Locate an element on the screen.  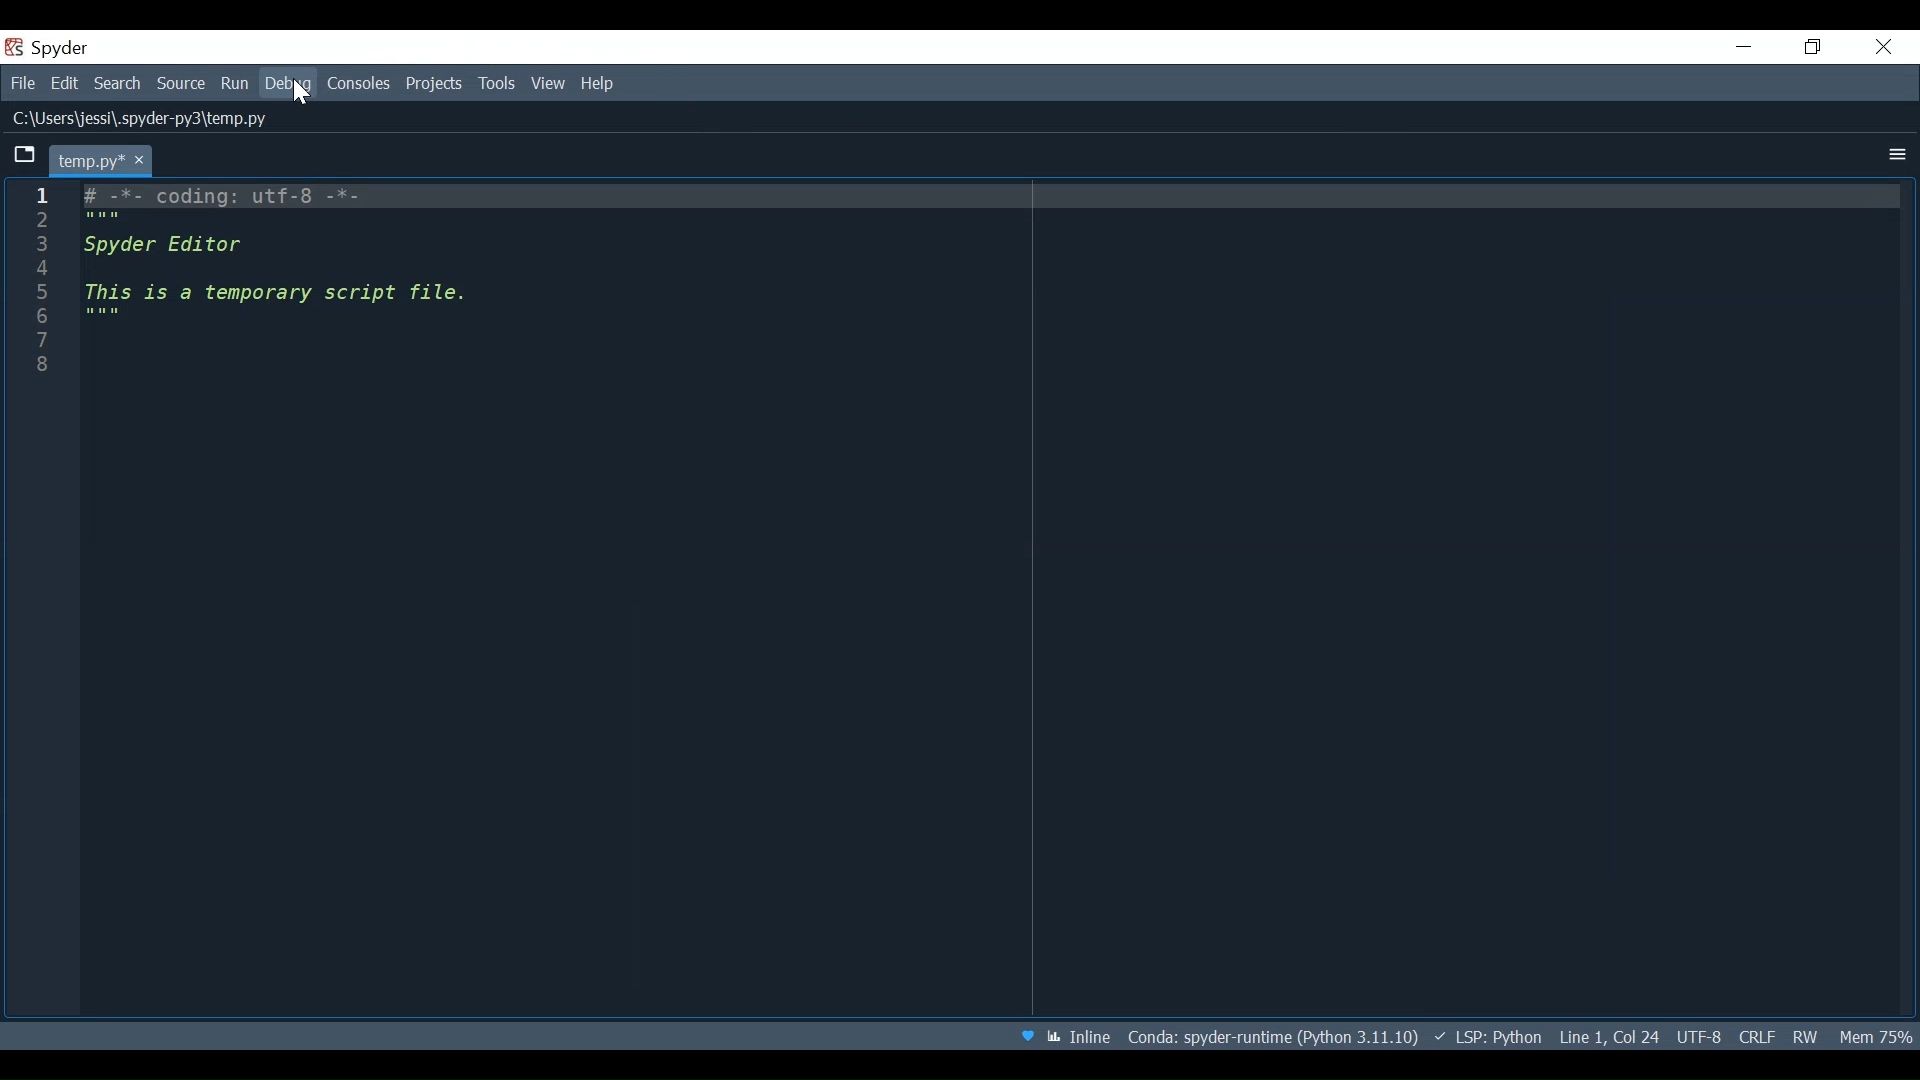
Tools is located at coordinates (495, 86).